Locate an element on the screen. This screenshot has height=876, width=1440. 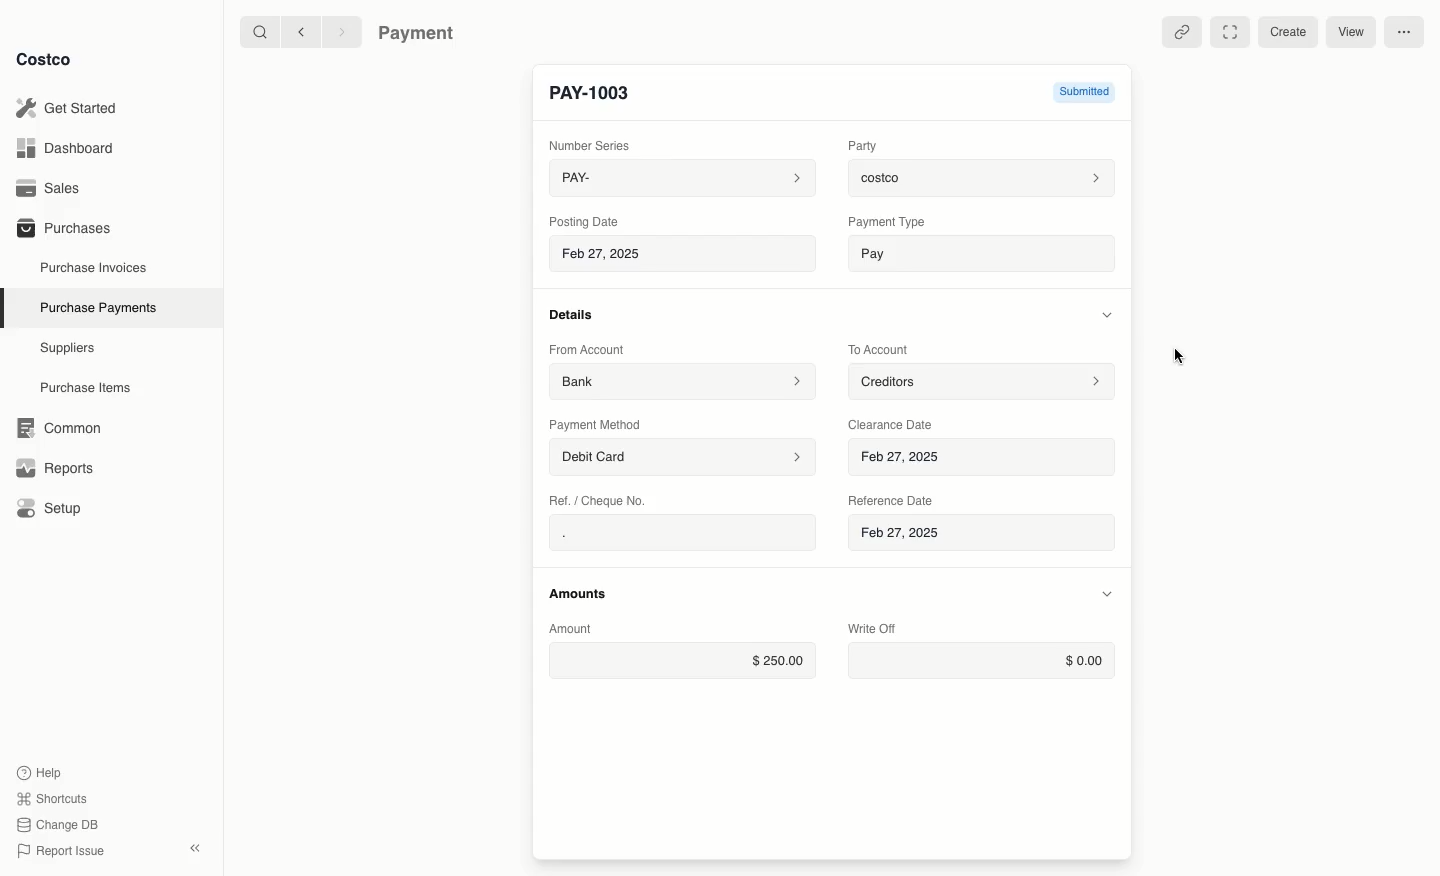
Ret. / Cheque No. is located at coordinates (600, 499).